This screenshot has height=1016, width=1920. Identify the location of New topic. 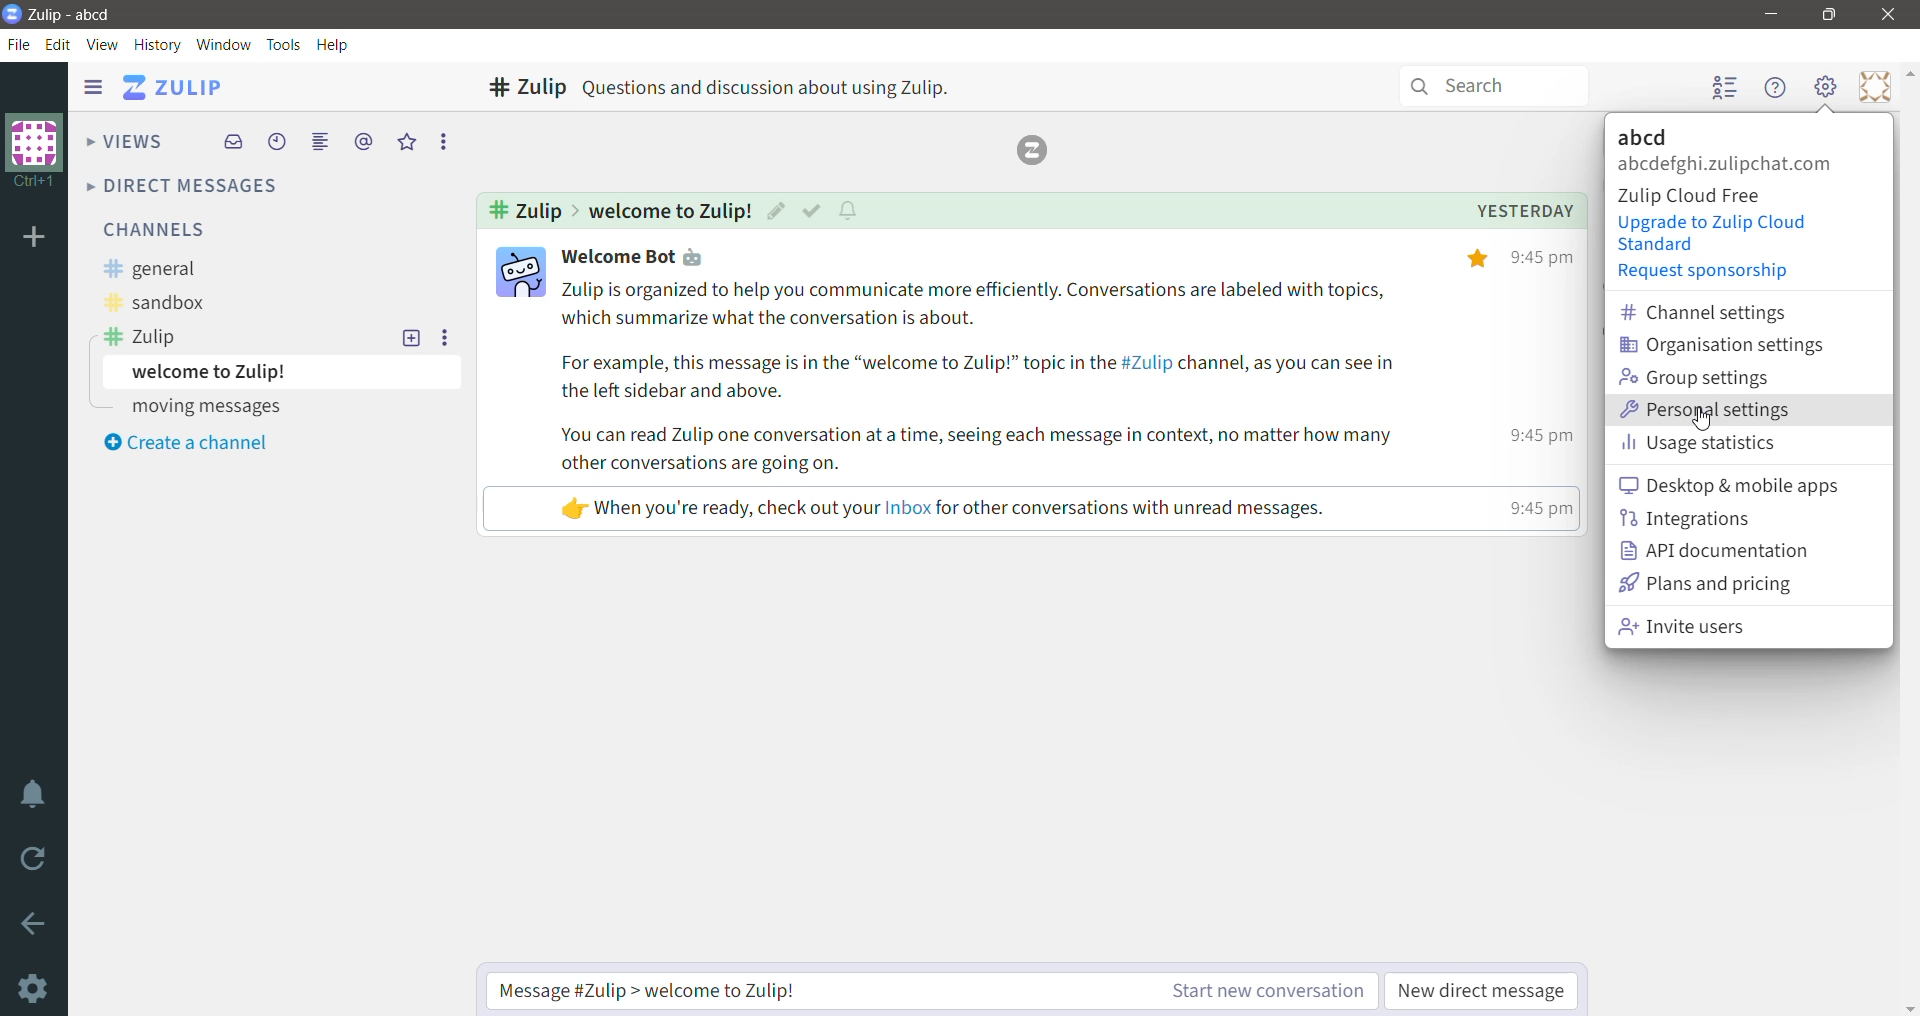
(412, 337).